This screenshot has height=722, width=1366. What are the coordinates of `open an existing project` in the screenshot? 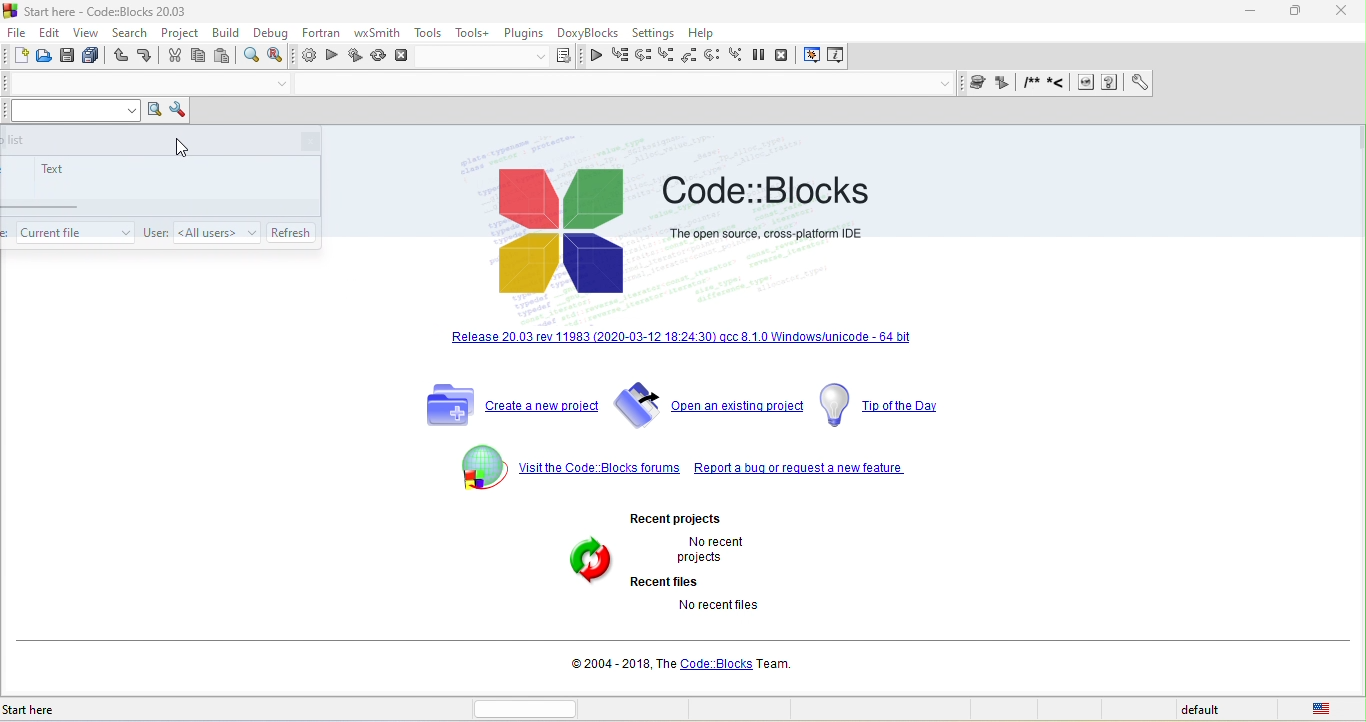 It's located at (709, 408).